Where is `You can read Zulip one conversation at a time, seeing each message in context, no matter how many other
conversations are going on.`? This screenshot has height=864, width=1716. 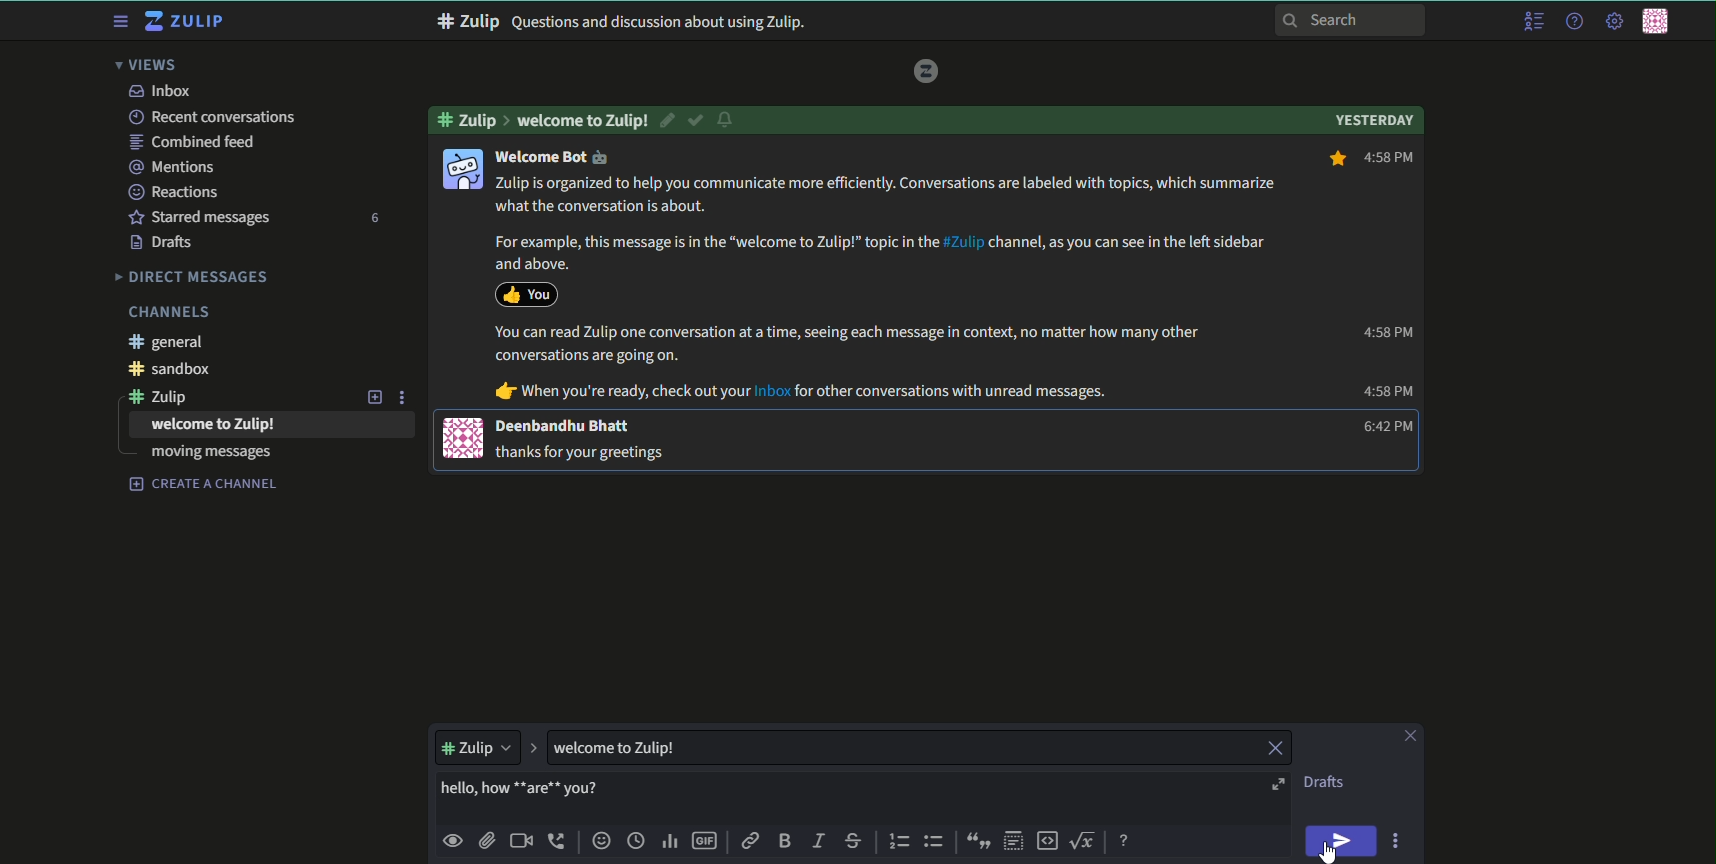 You can read Zulip one conversation at a time, seeing each message in context, no matter how many other
conversations are going on. is located at coordinates (861, 344).